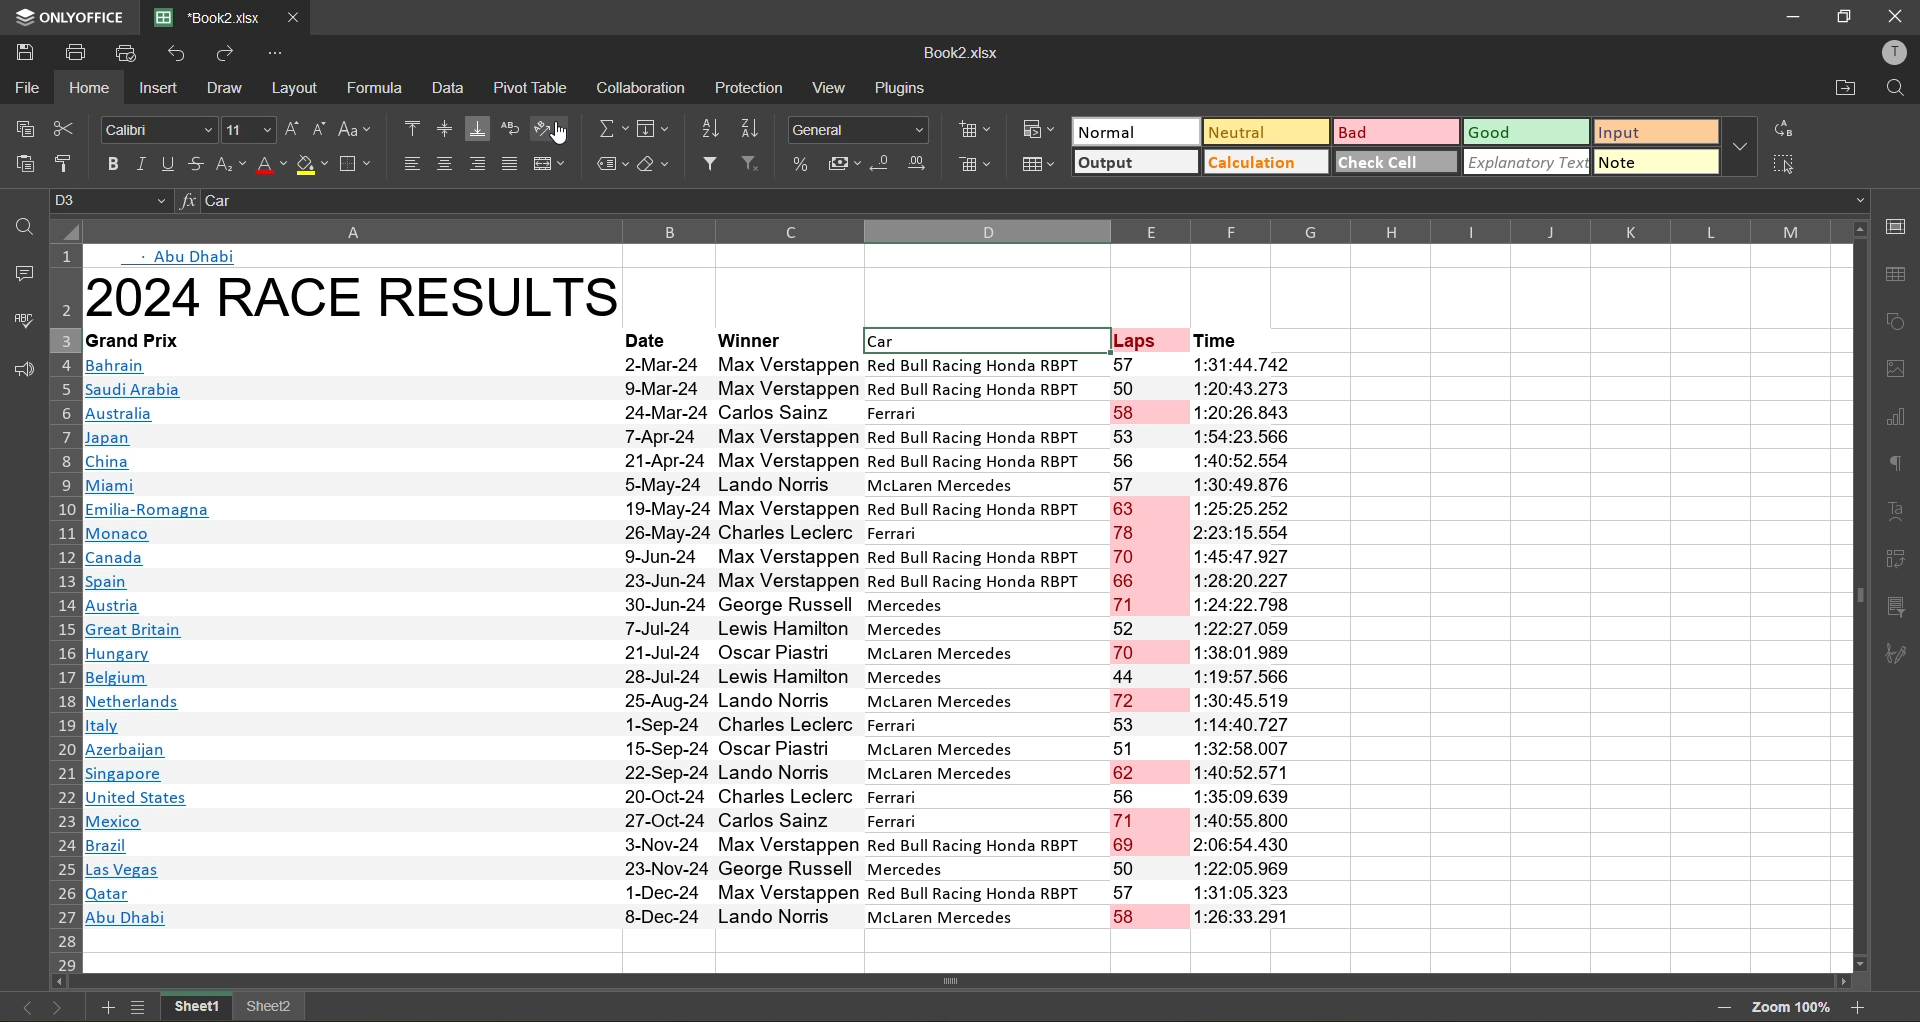 This screenshot has width=1920, height=1022. What do you see at coordinates (70, 163) in the screenshot?
I see `copy style` at bounding box center [70, 163].